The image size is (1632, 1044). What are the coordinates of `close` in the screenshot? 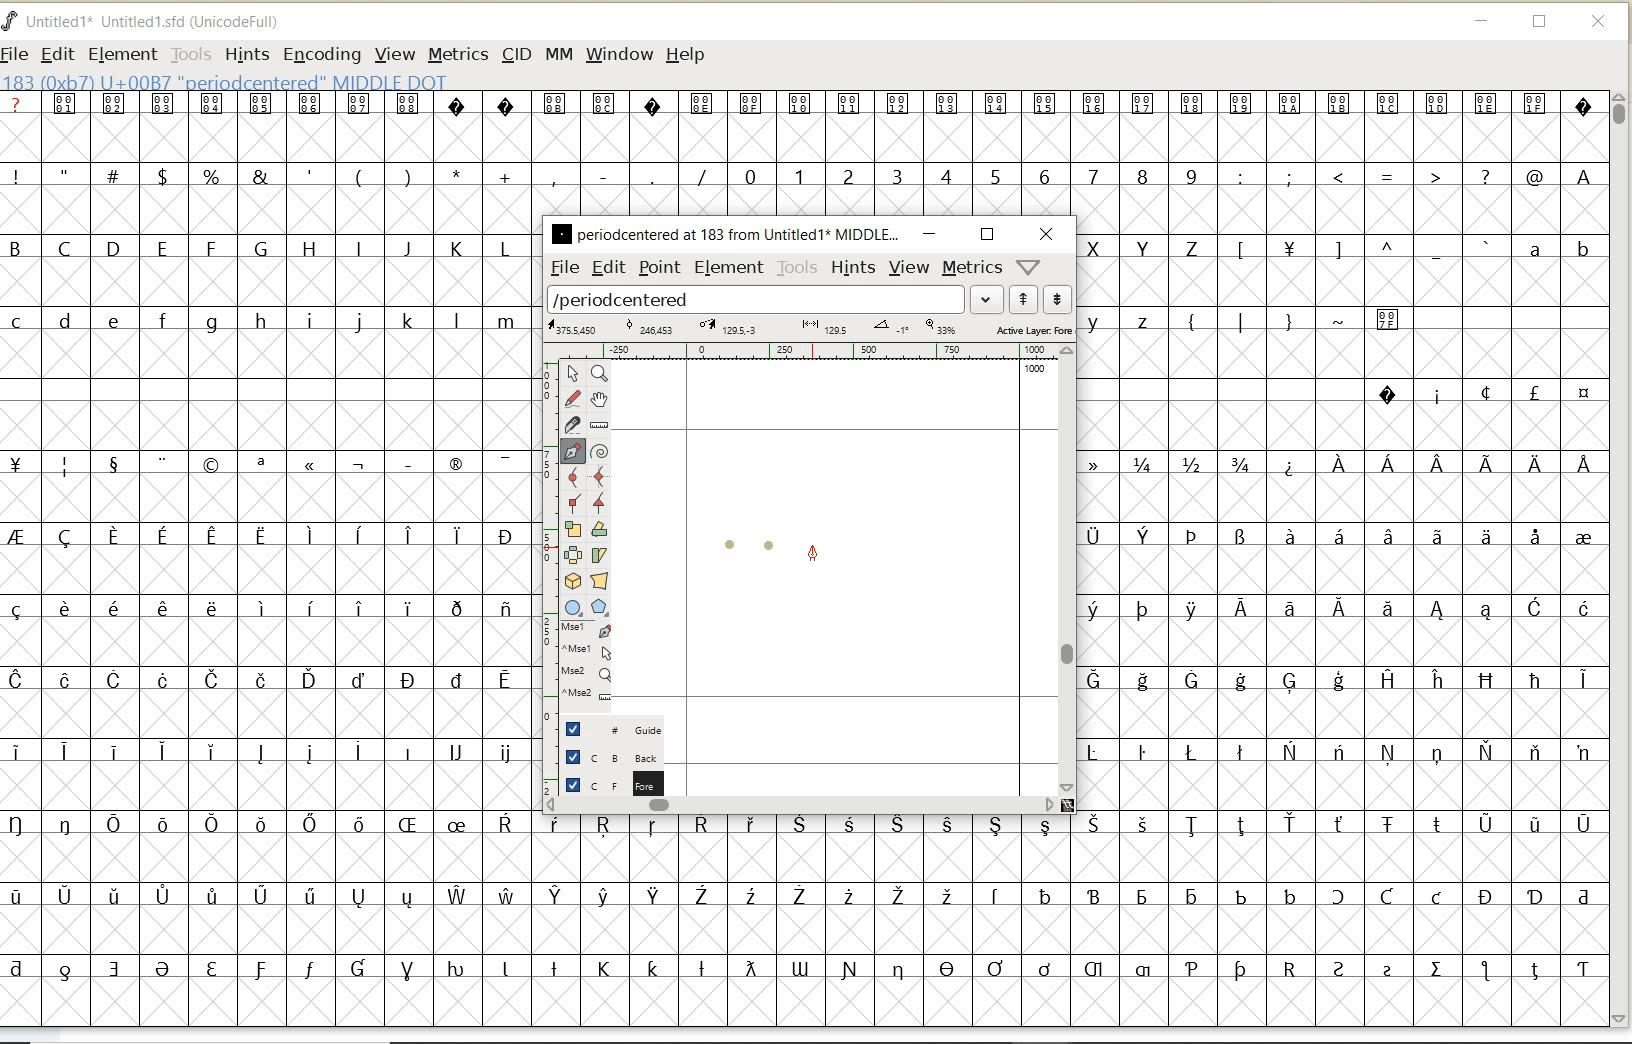 It's located at (1046, 234).